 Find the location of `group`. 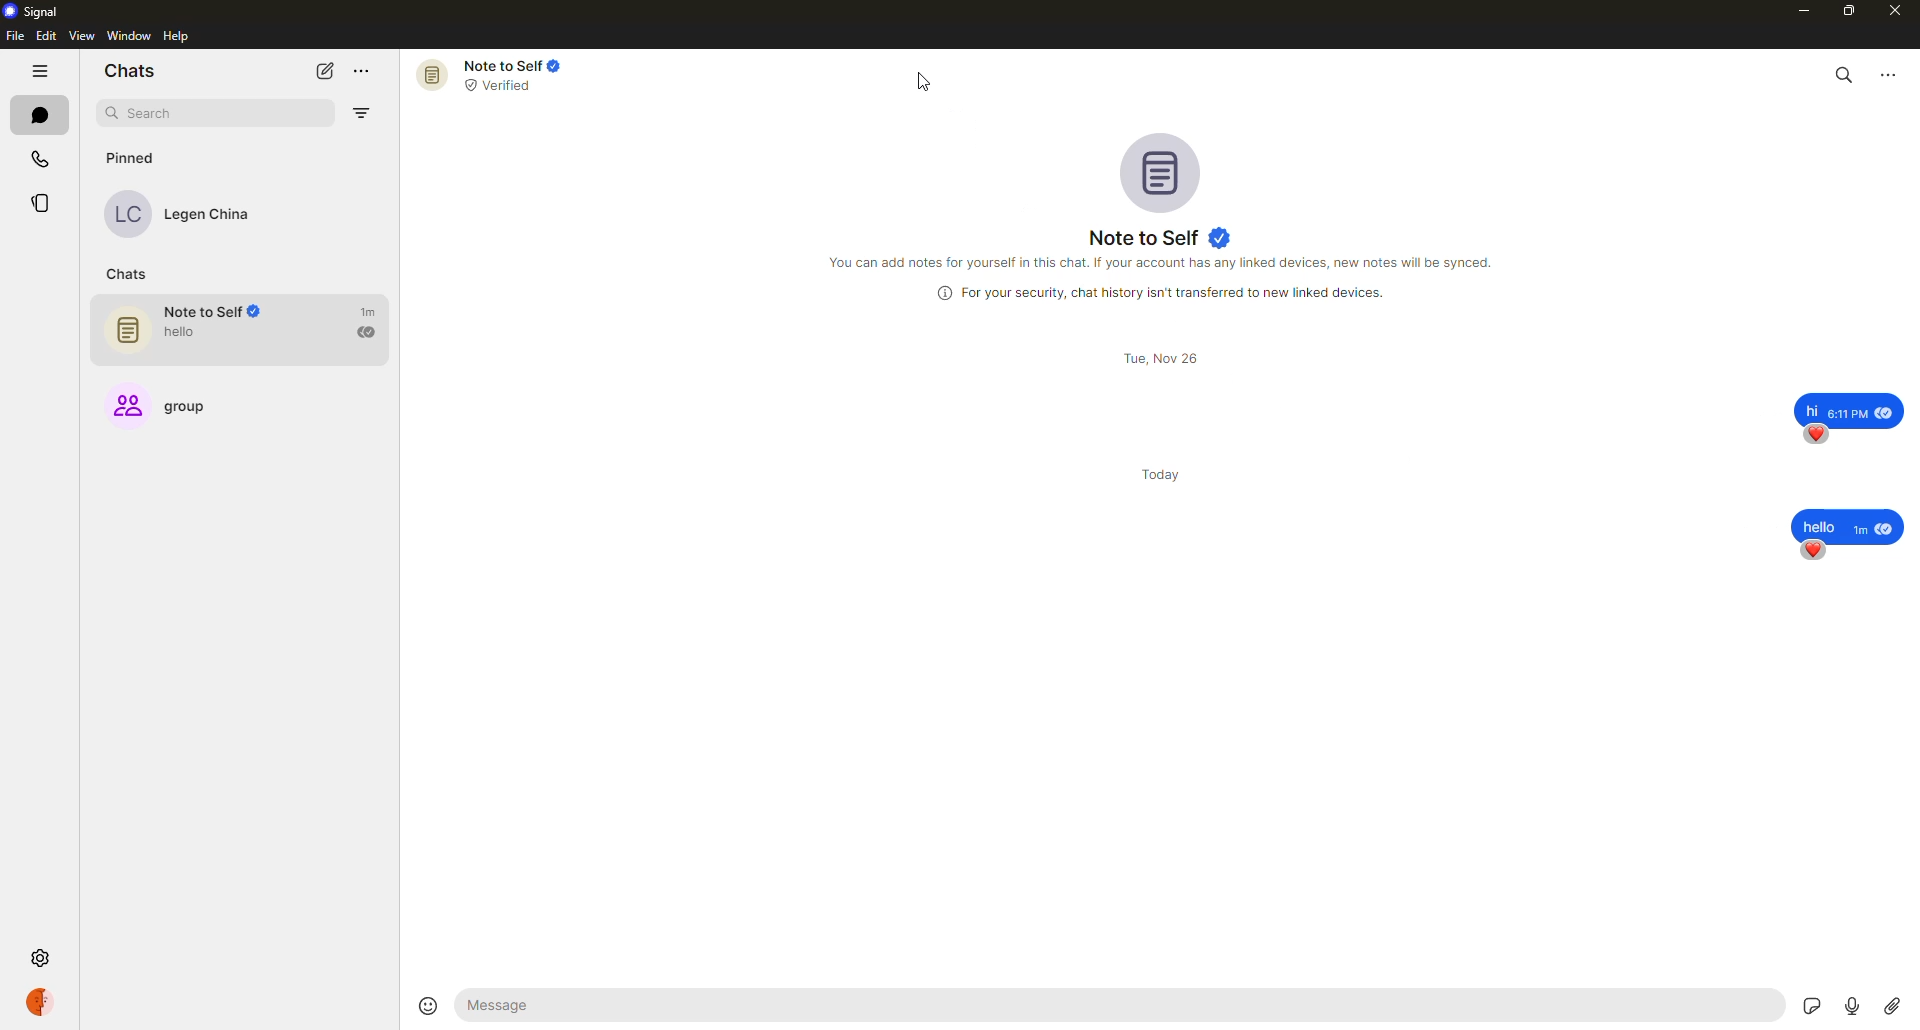

group is located at coordinates (170, 399).